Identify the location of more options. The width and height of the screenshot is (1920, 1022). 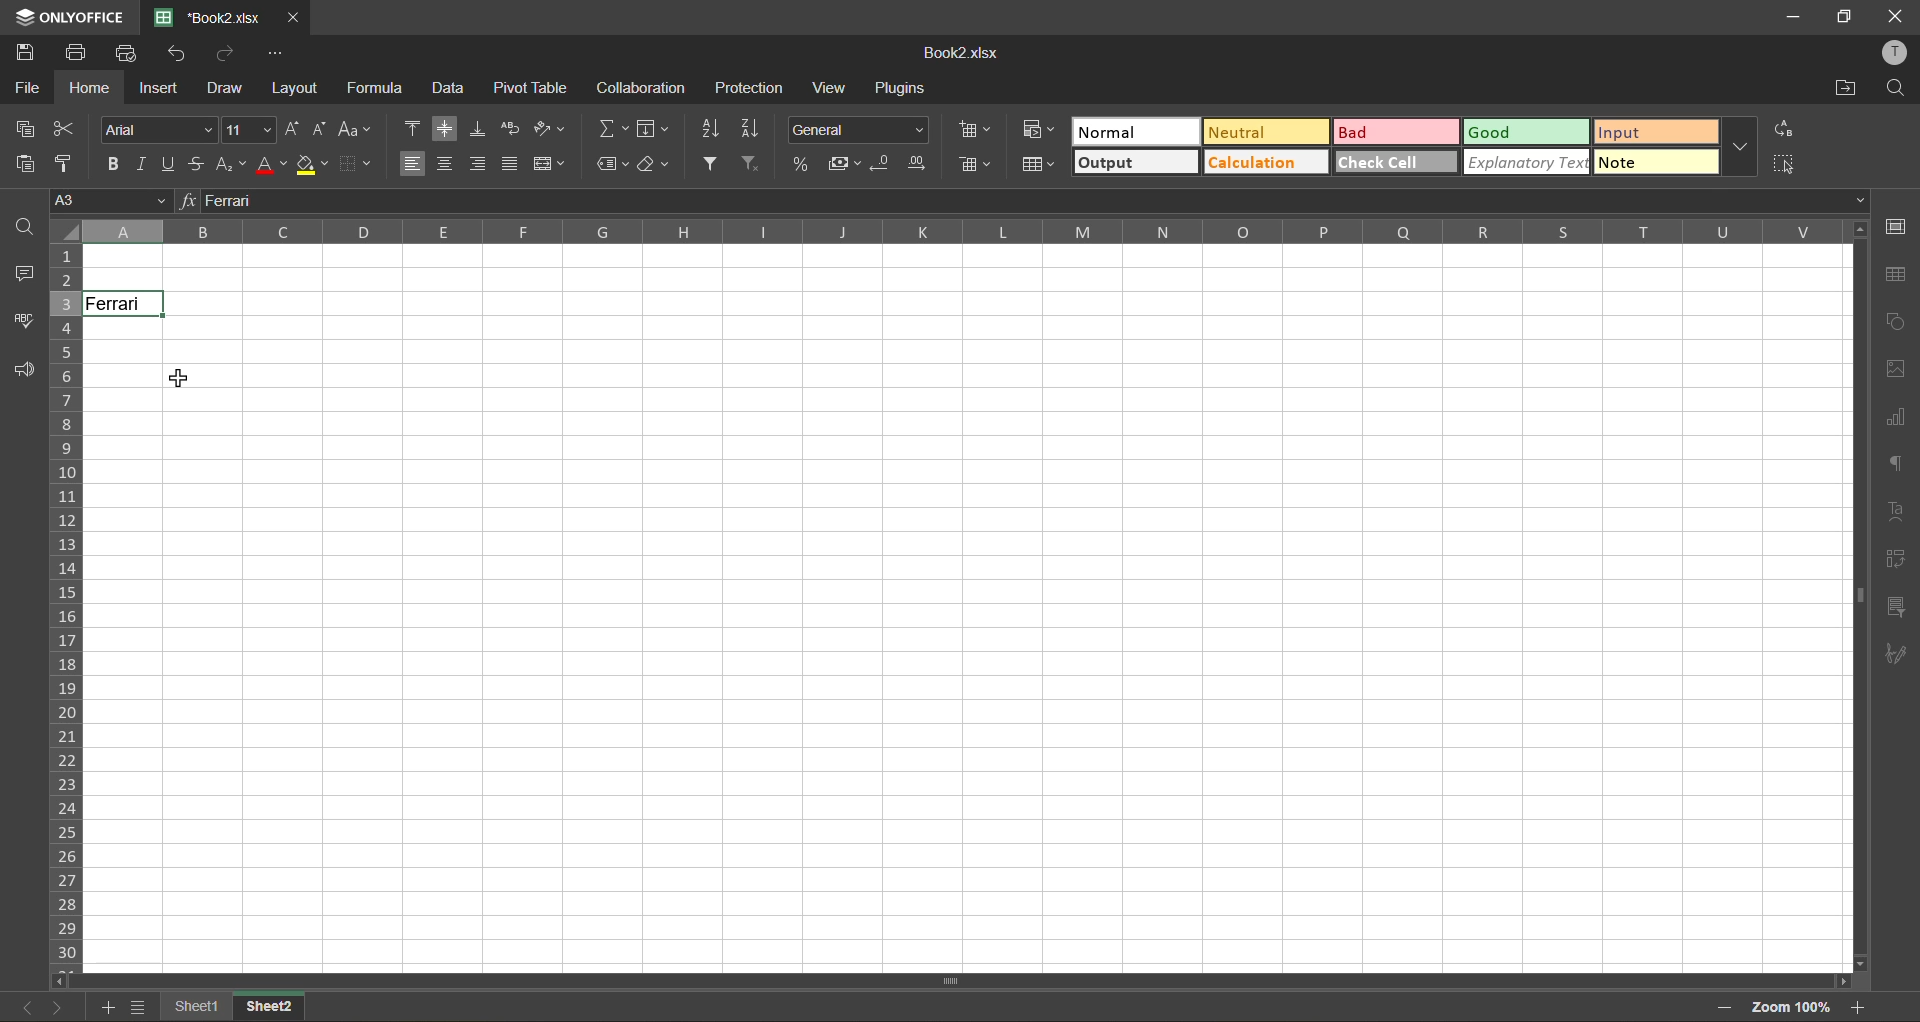
(1741, 145).